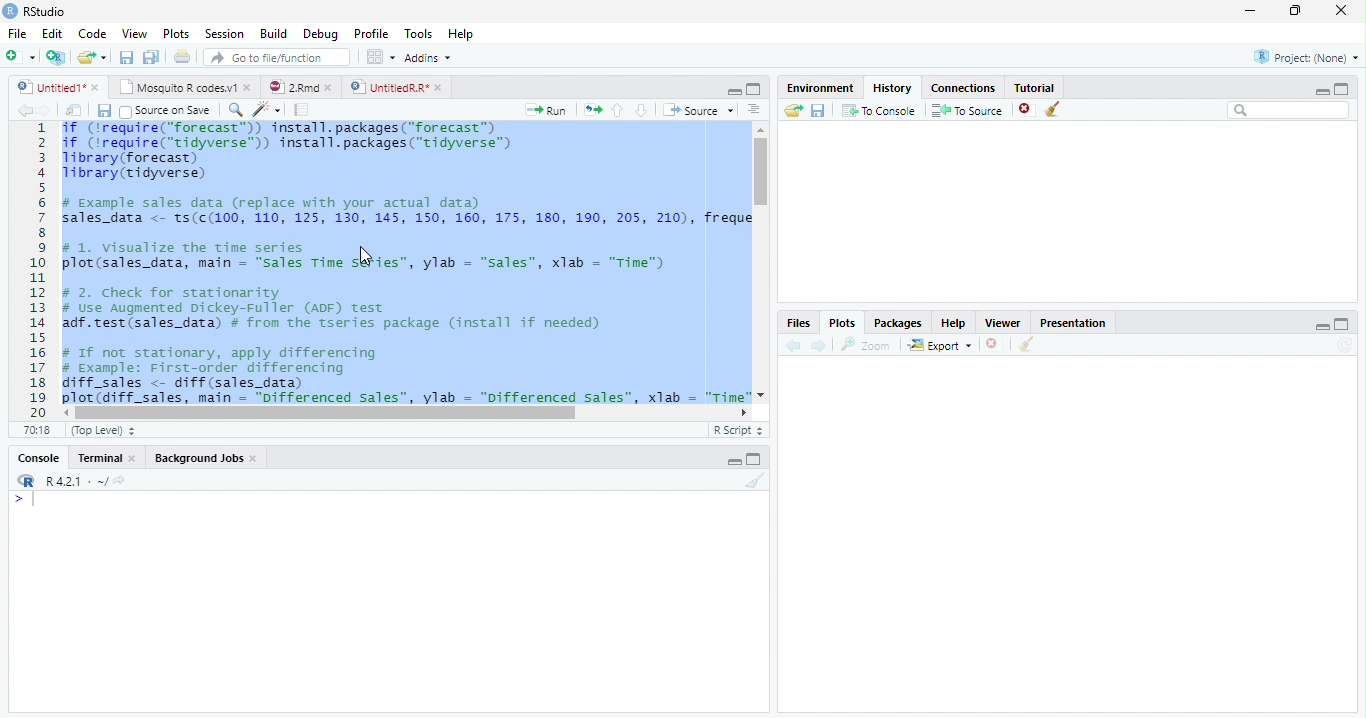 The height and width of the screenshot is (718, 1366). Describe the element at coordinates (818, 110) in the screenshot. I see `save` at that location.